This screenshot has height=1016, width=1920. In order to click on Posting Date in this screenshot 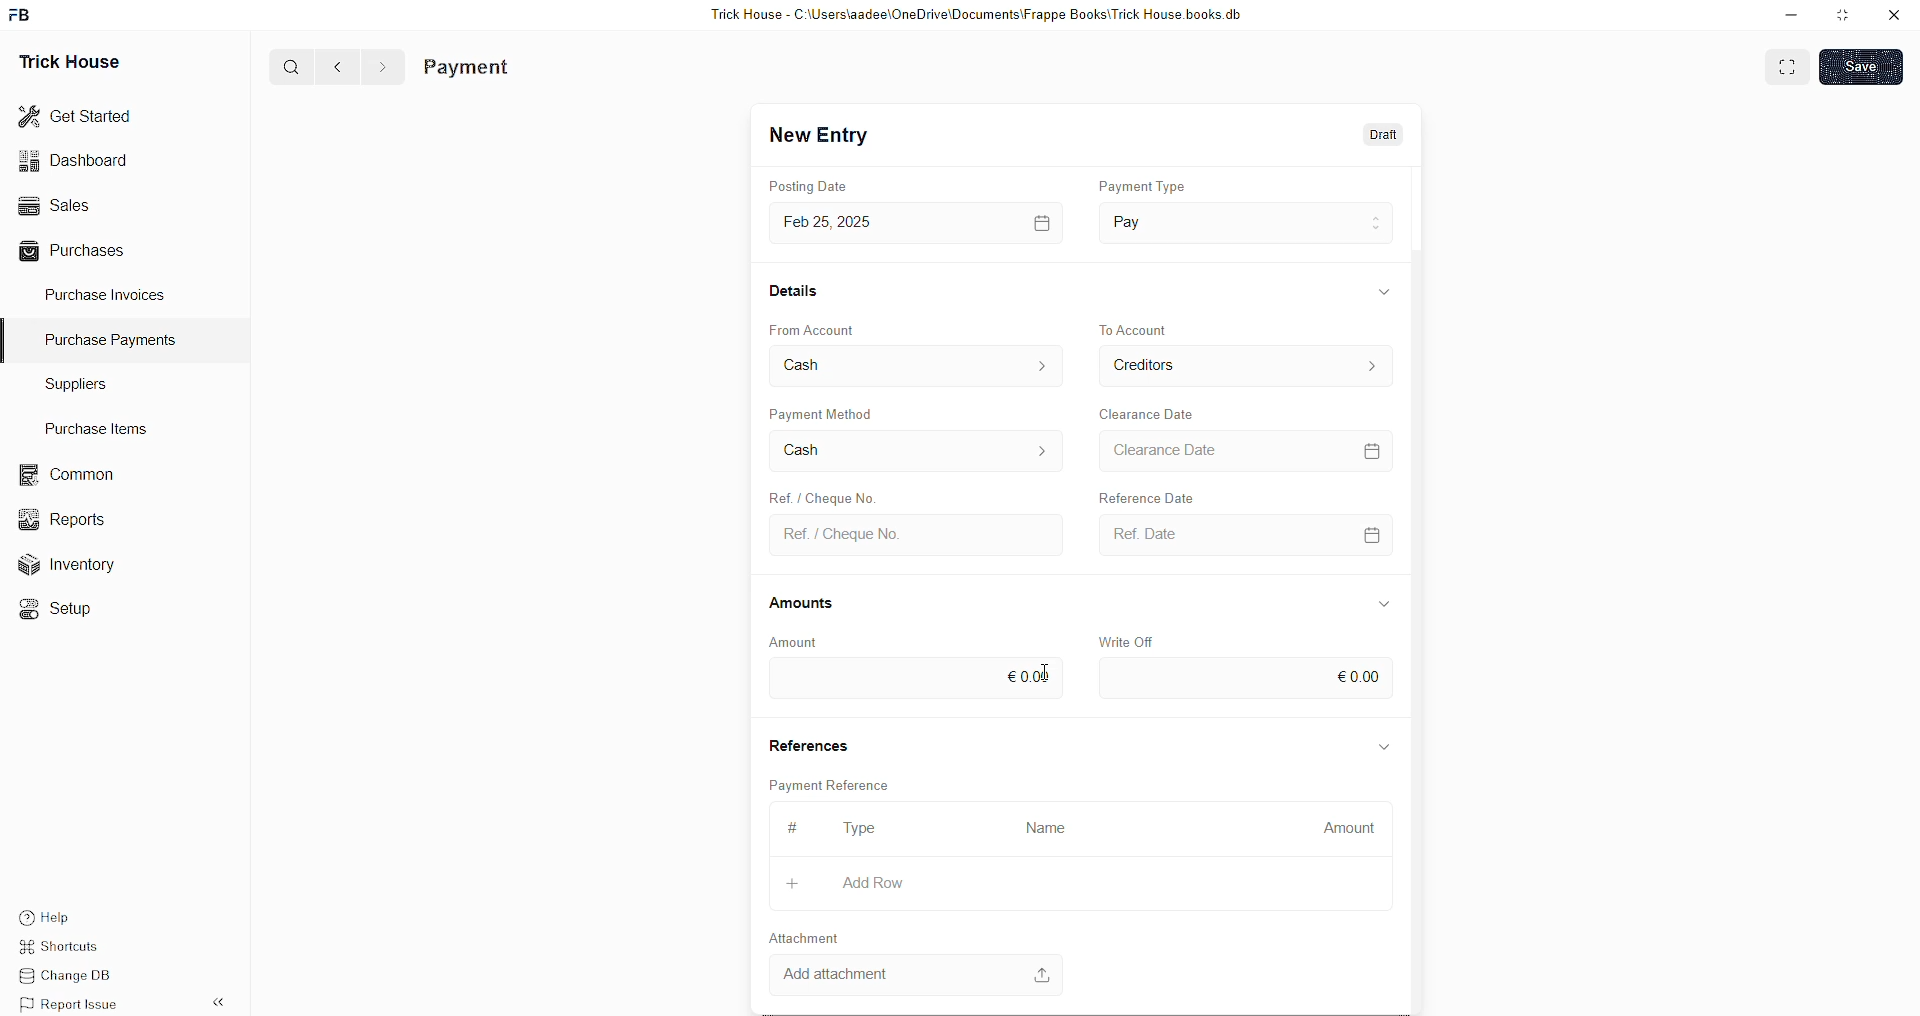, I will do `click(800, 186)`.